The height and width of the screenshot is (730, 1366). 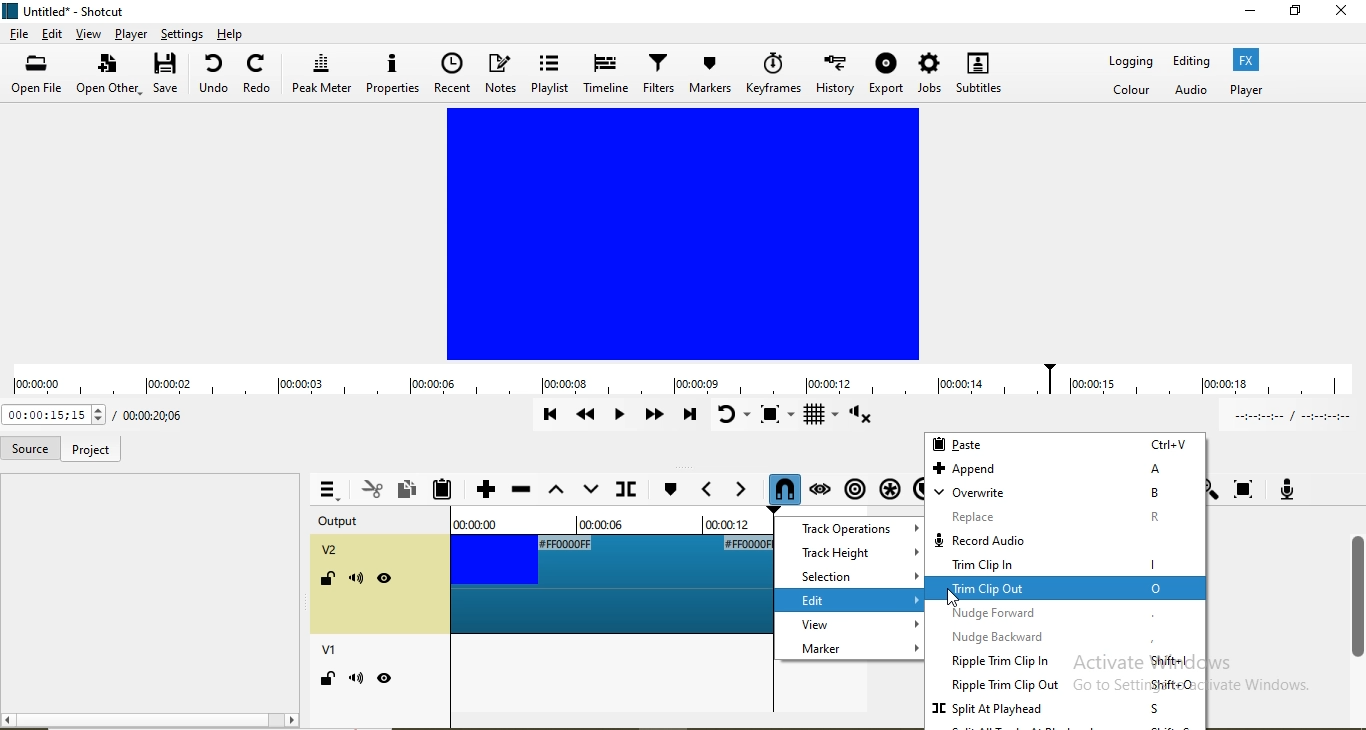 What do you see at coordinates (624, 492) in the screenshot?
I see `Split at playhead` at bounding box center [624, 492].